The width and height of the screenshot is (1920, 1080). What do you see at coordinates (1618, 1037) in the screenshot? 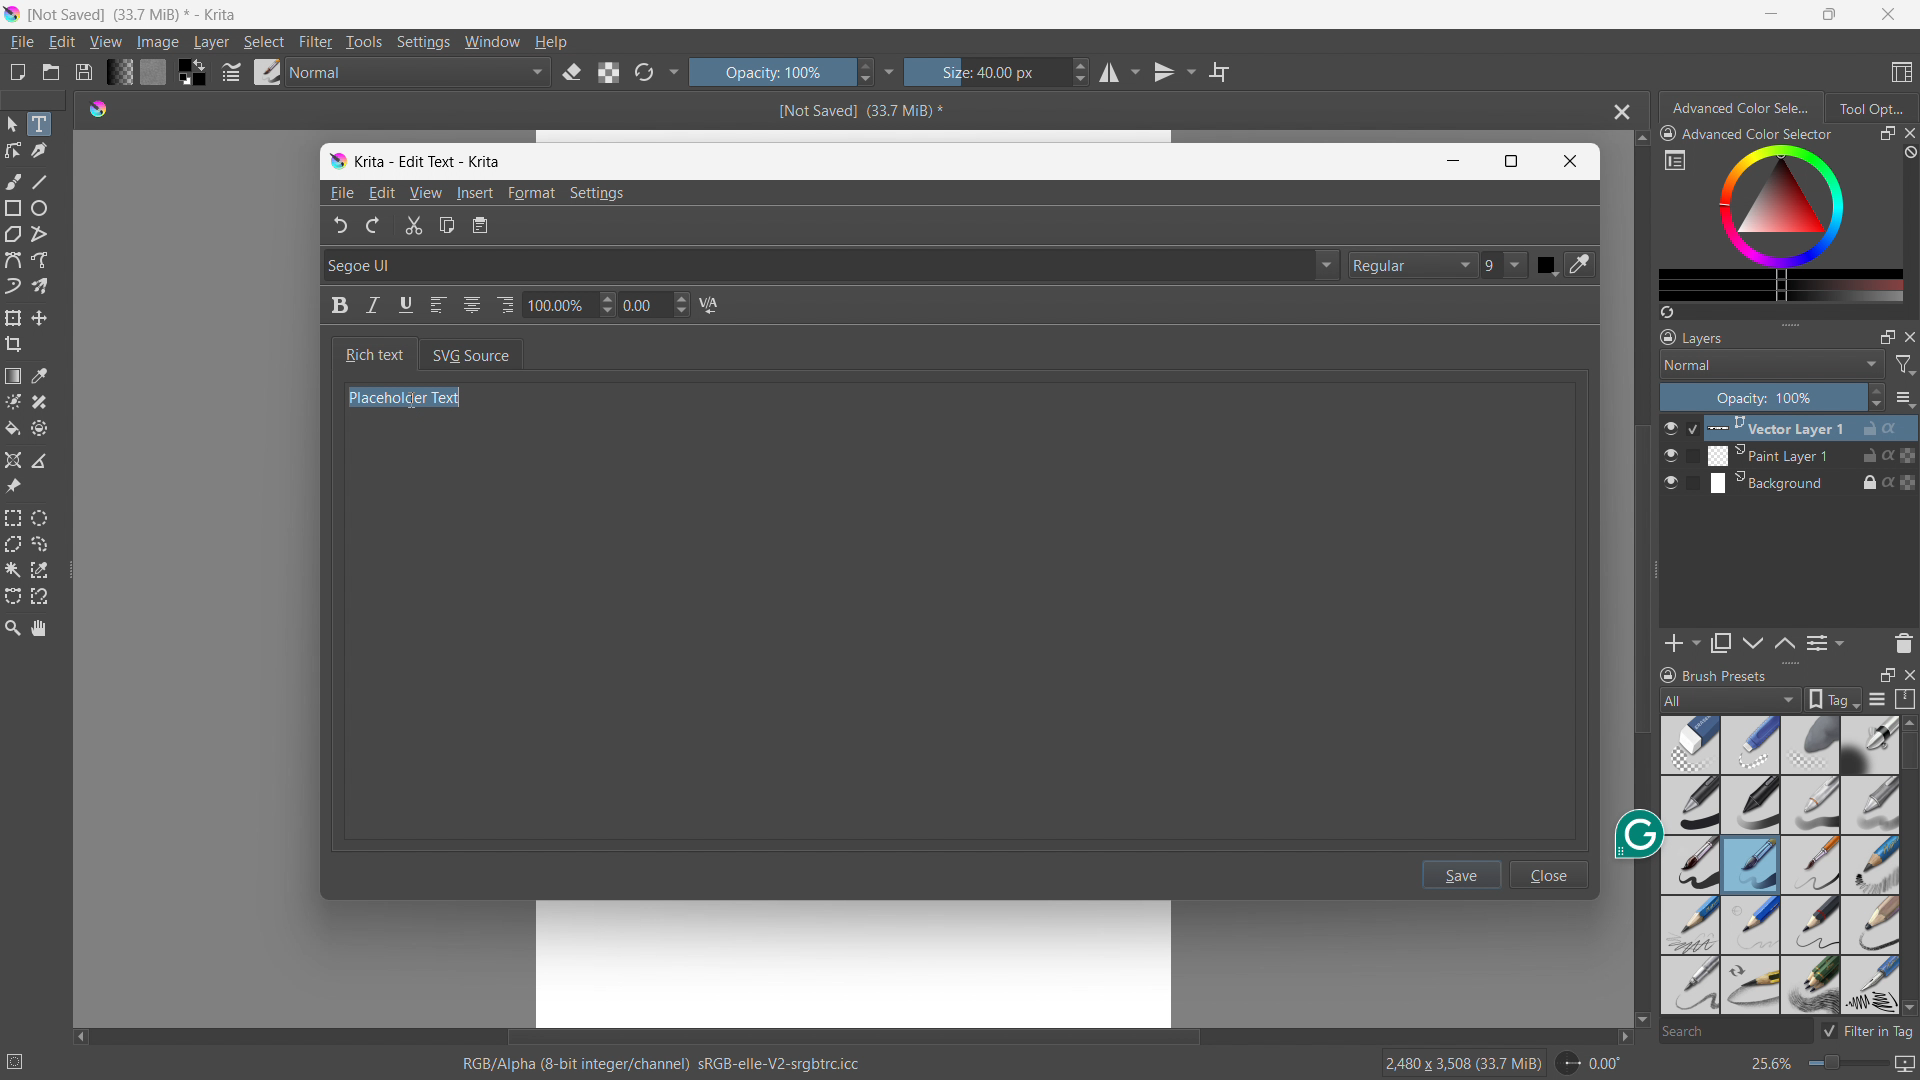
I see `scroll right` at bounding box center [1618, 1037].